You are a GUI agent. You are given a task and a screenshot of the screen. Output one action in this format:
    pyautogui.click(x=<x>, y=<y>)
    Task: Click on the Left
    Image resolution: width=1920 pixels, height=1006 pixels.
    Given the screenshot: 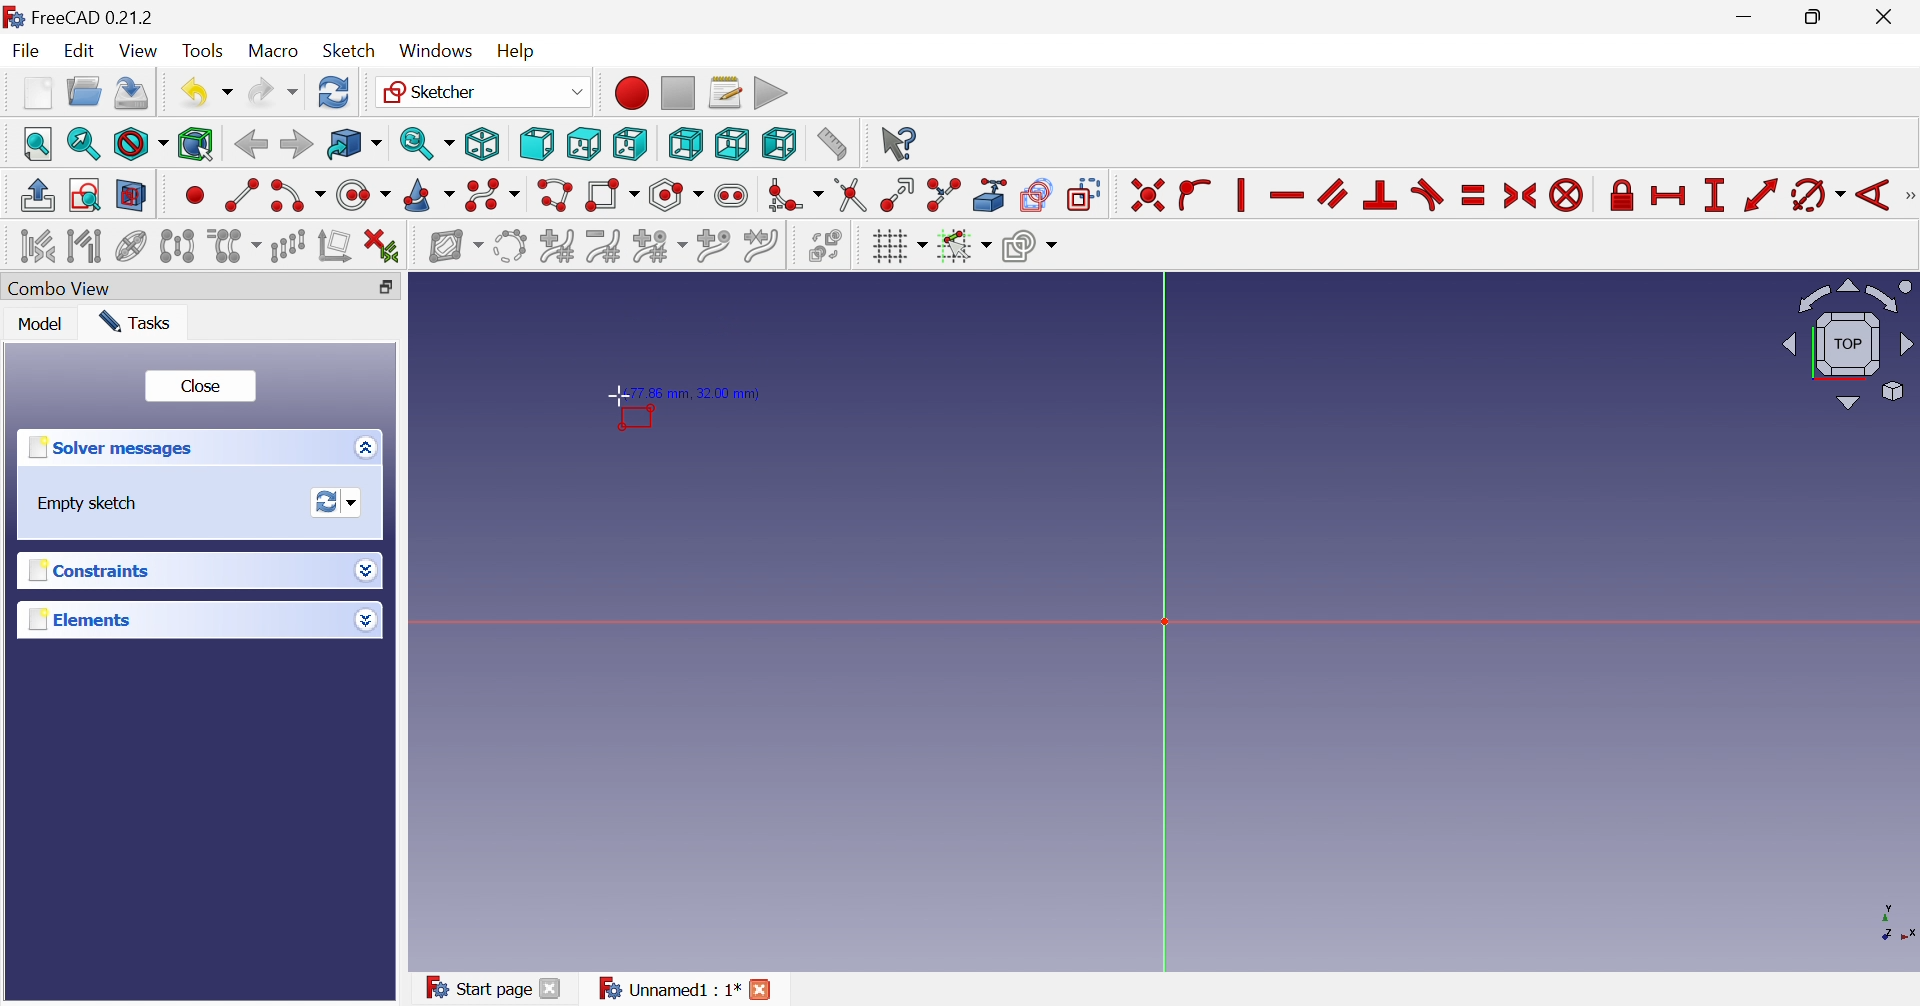 What is the action you would take?
    pyautogui.click(x=778, y=144)
    